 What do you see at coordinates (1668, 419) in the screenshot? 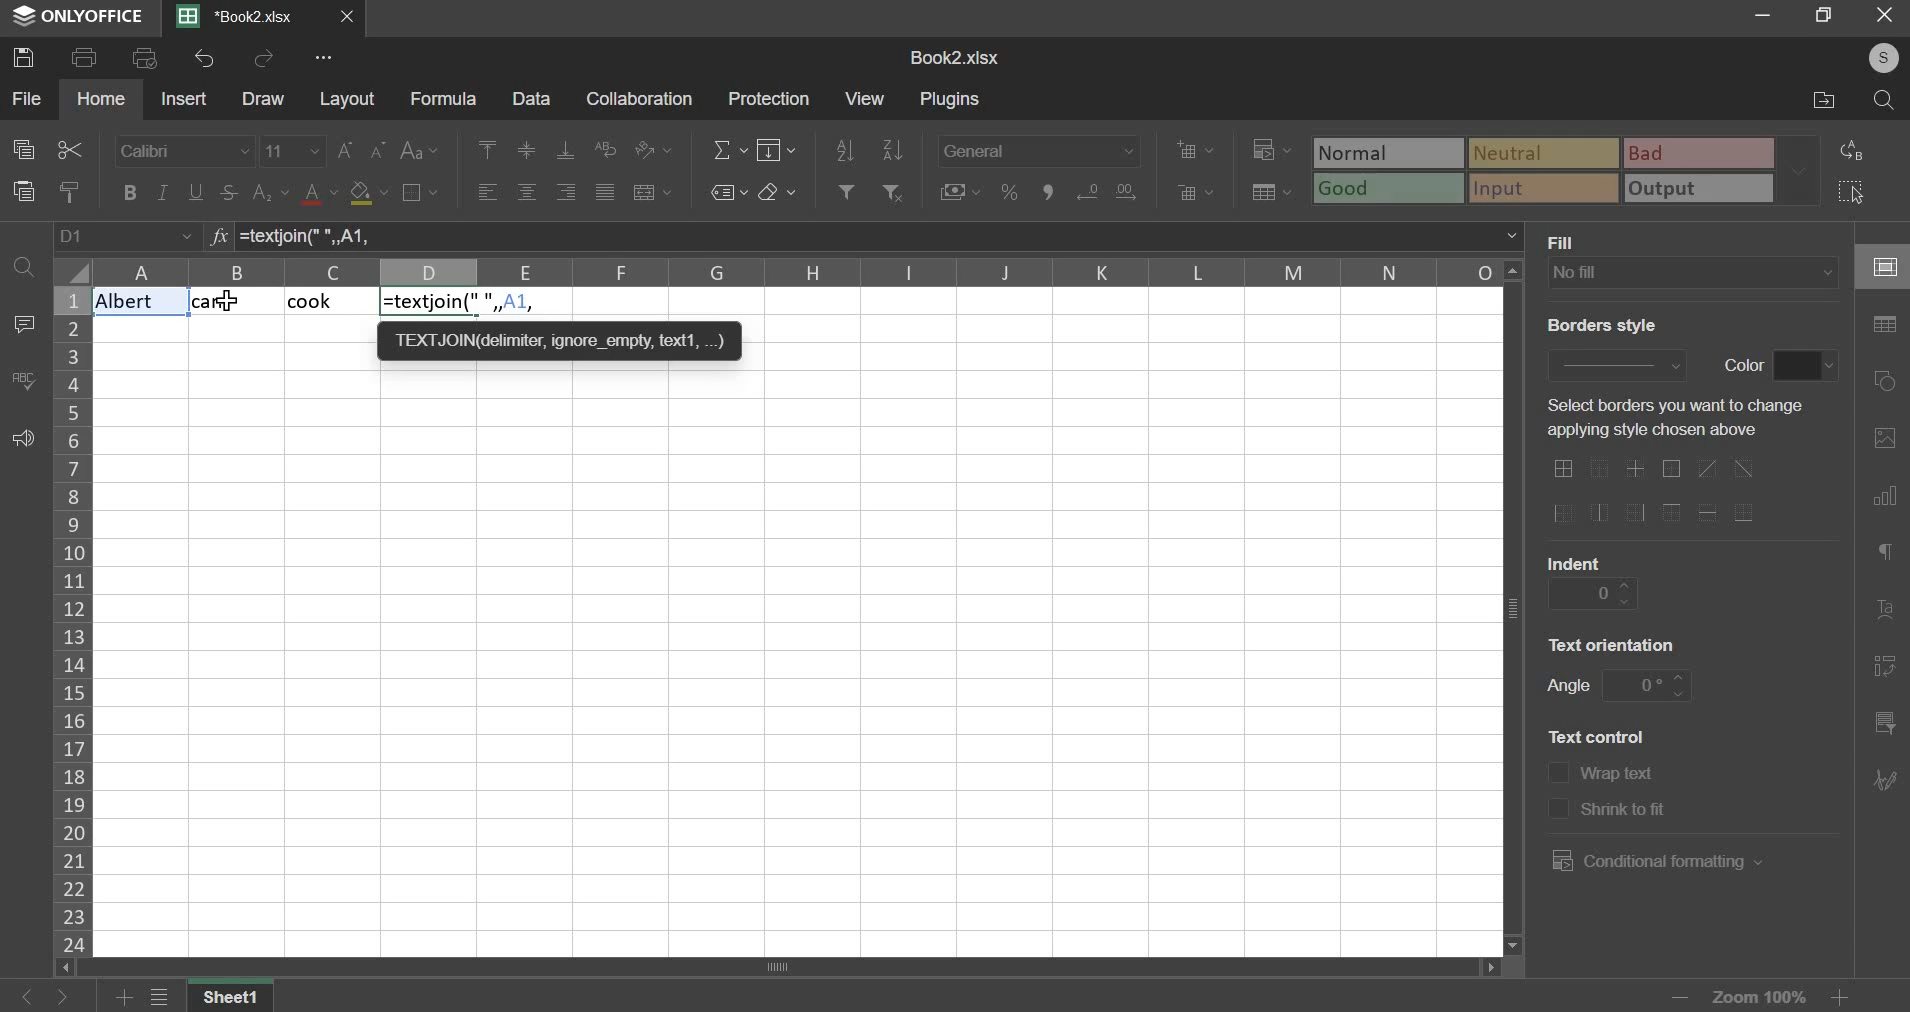
I see `text` at bounding box center [1668, 419].